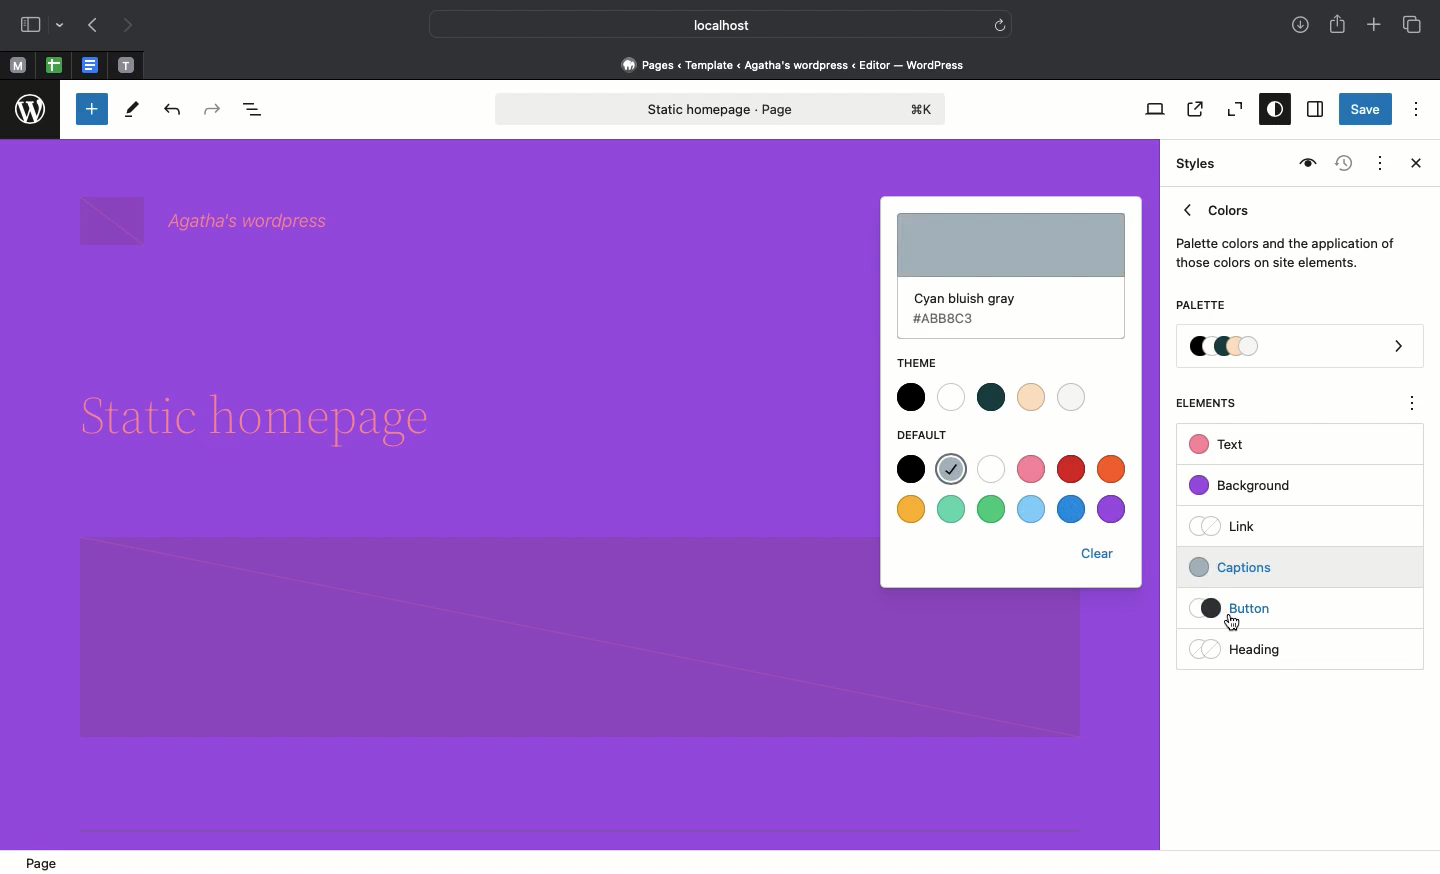  What do you see at coordinates (1097, 556) in the screenshot?
I see `clear` at bounding box center [1097, 556].